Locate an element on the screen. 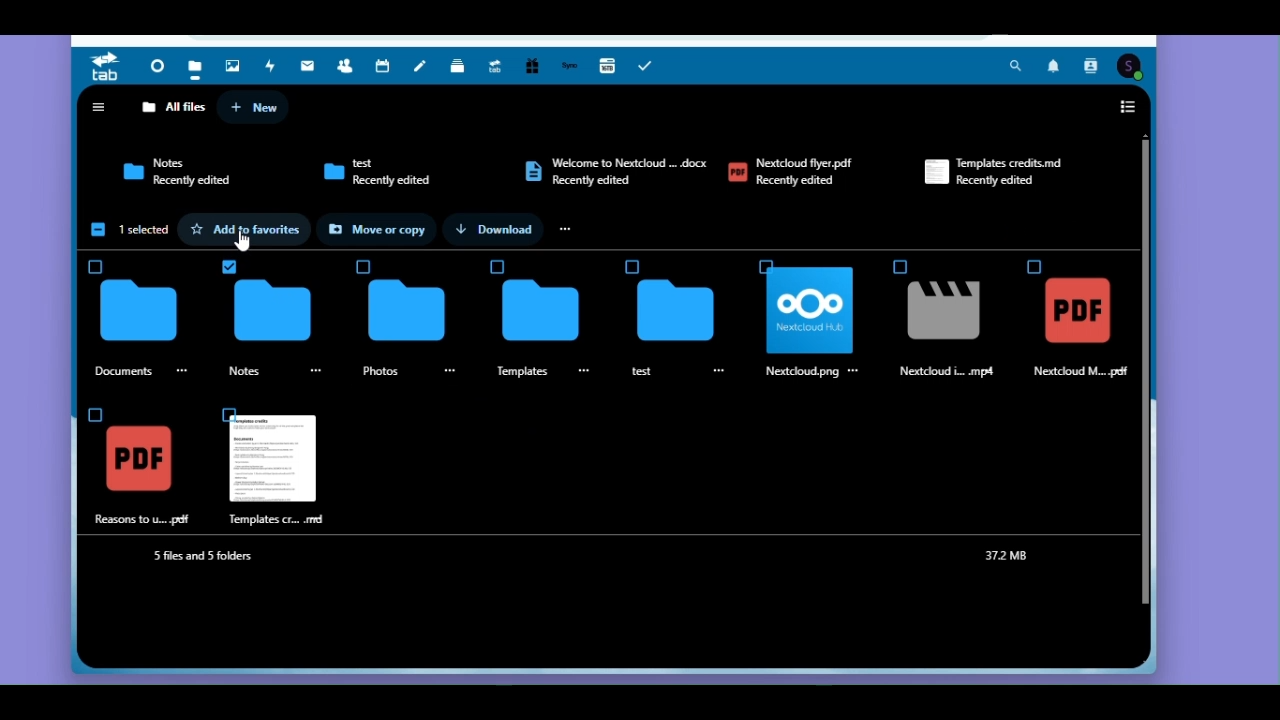 Image resolution: width=1280 pixels, height=720 pixels. Recently edited is located at coordinates (596, 181).